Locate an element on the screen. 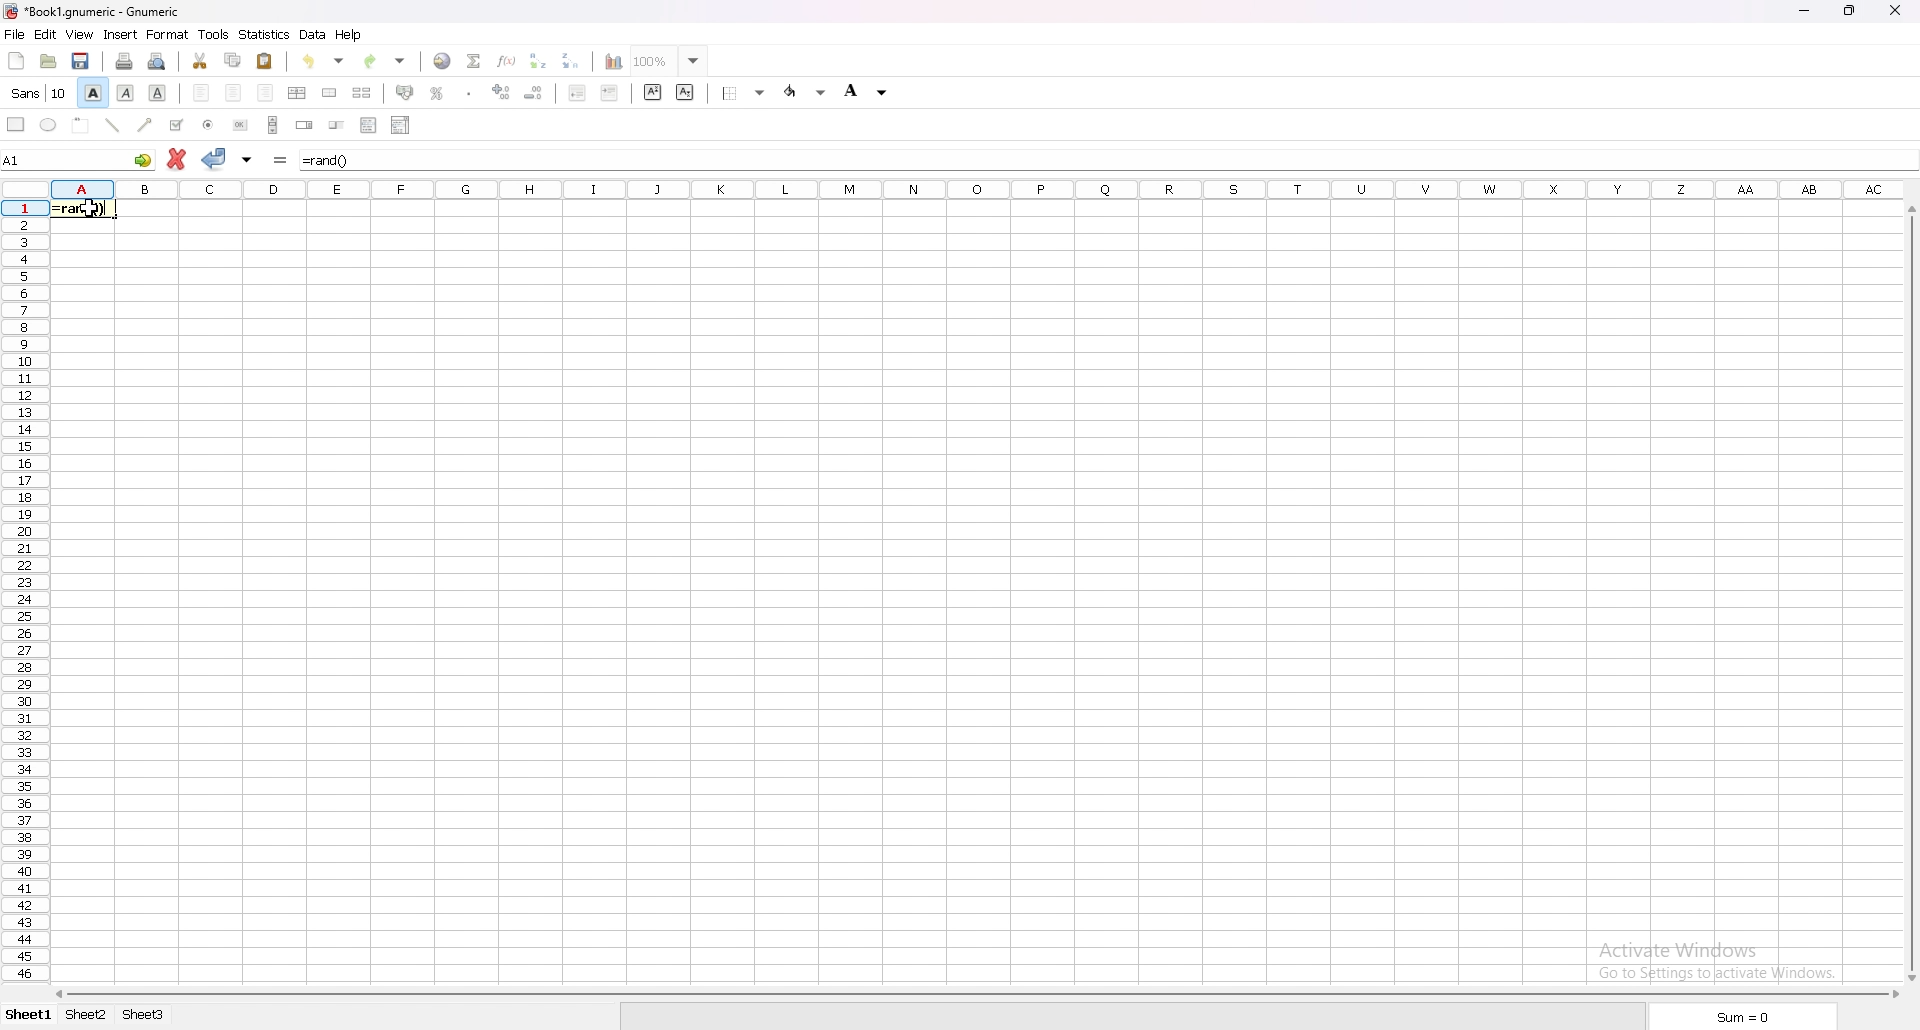 The height and width of the screenshot is (1030, 1920). scroll bar is located at coordinates (979, 995).